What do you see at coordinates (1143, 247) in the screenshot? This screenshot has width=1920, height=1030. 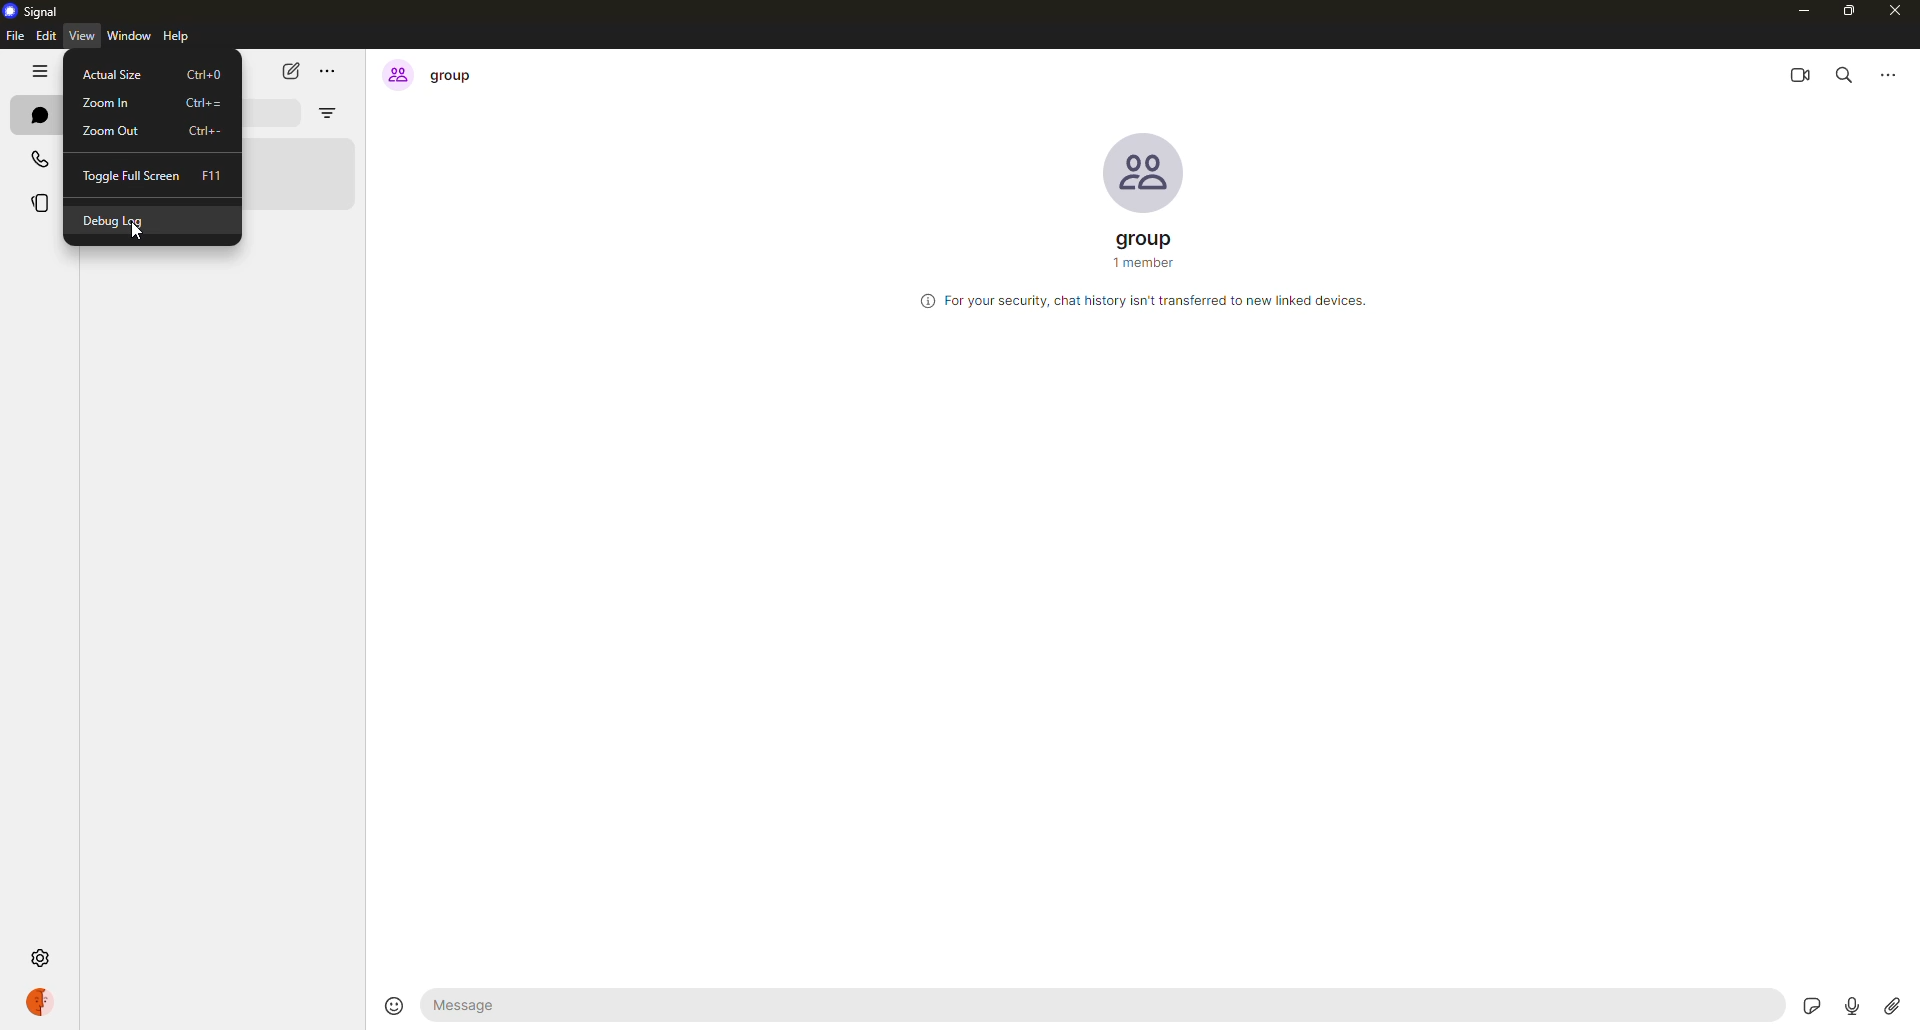 I see `group` at bounding box center [1143, 247].